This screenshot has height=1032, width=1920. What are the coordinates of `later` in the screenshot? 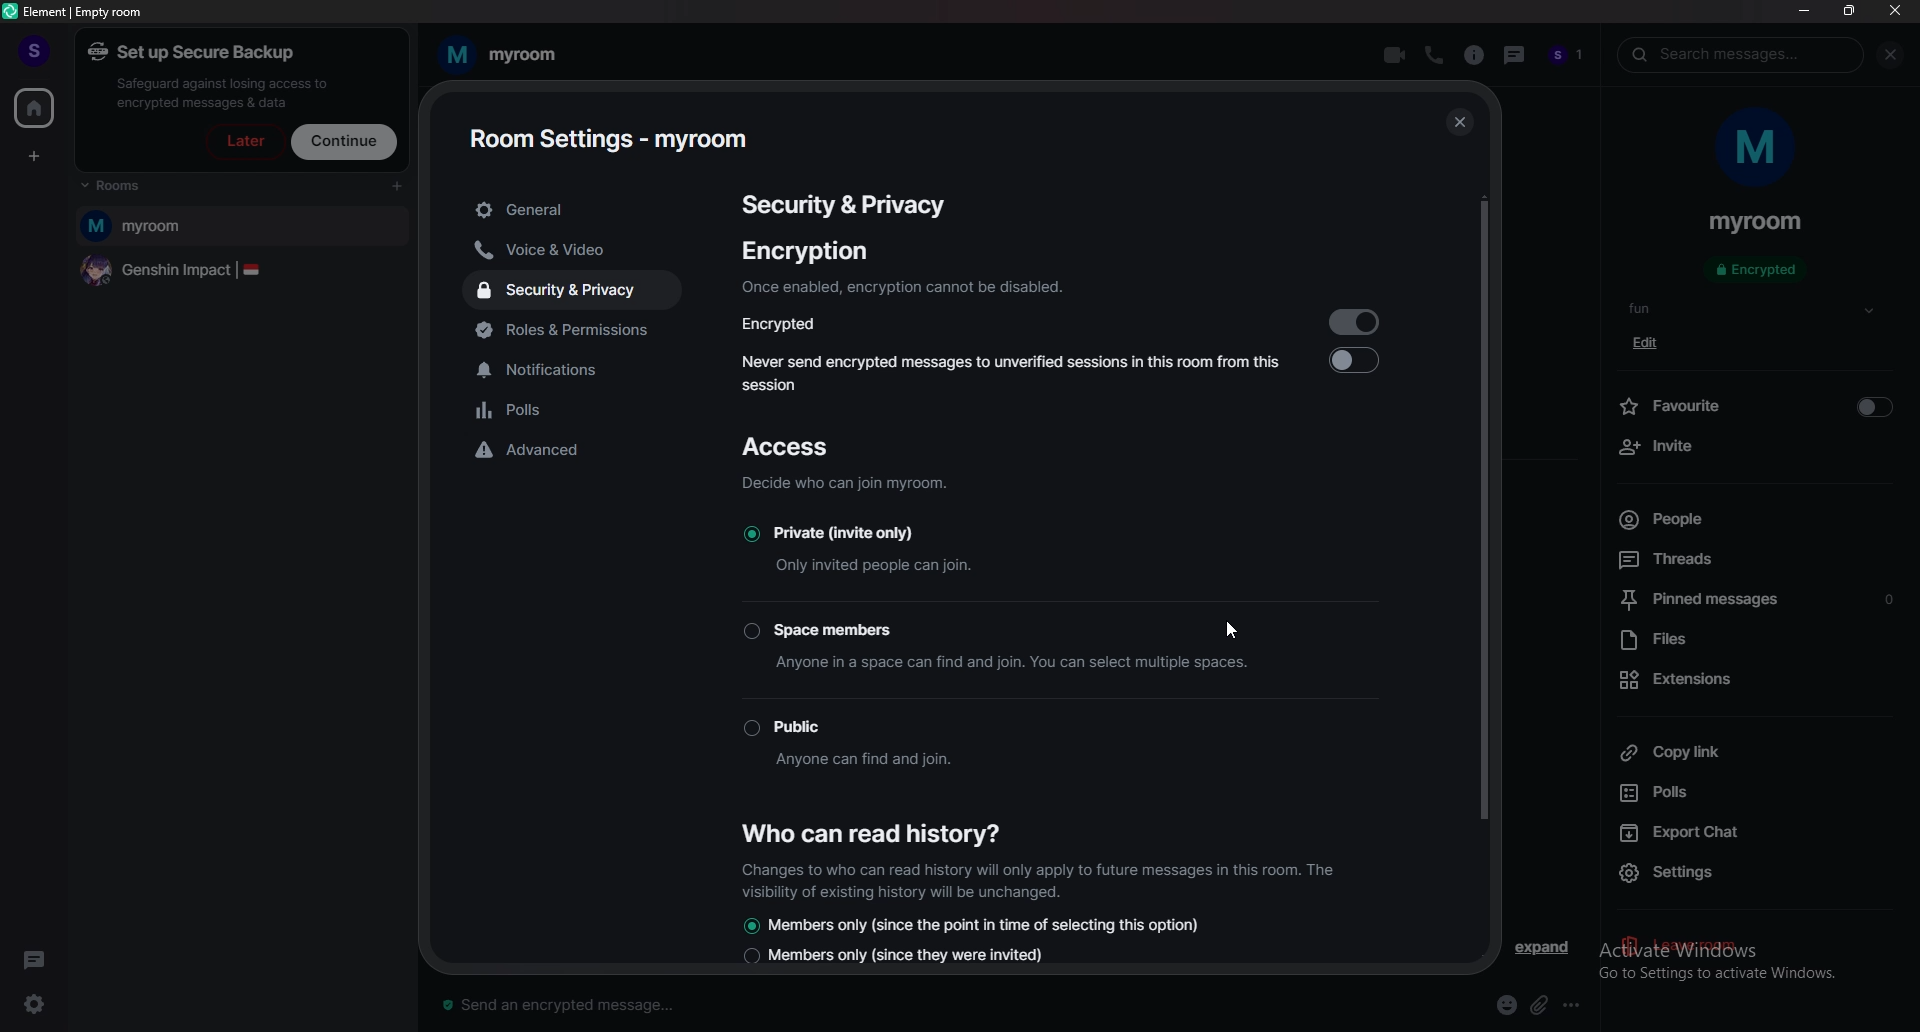 It's located at (247, 140).